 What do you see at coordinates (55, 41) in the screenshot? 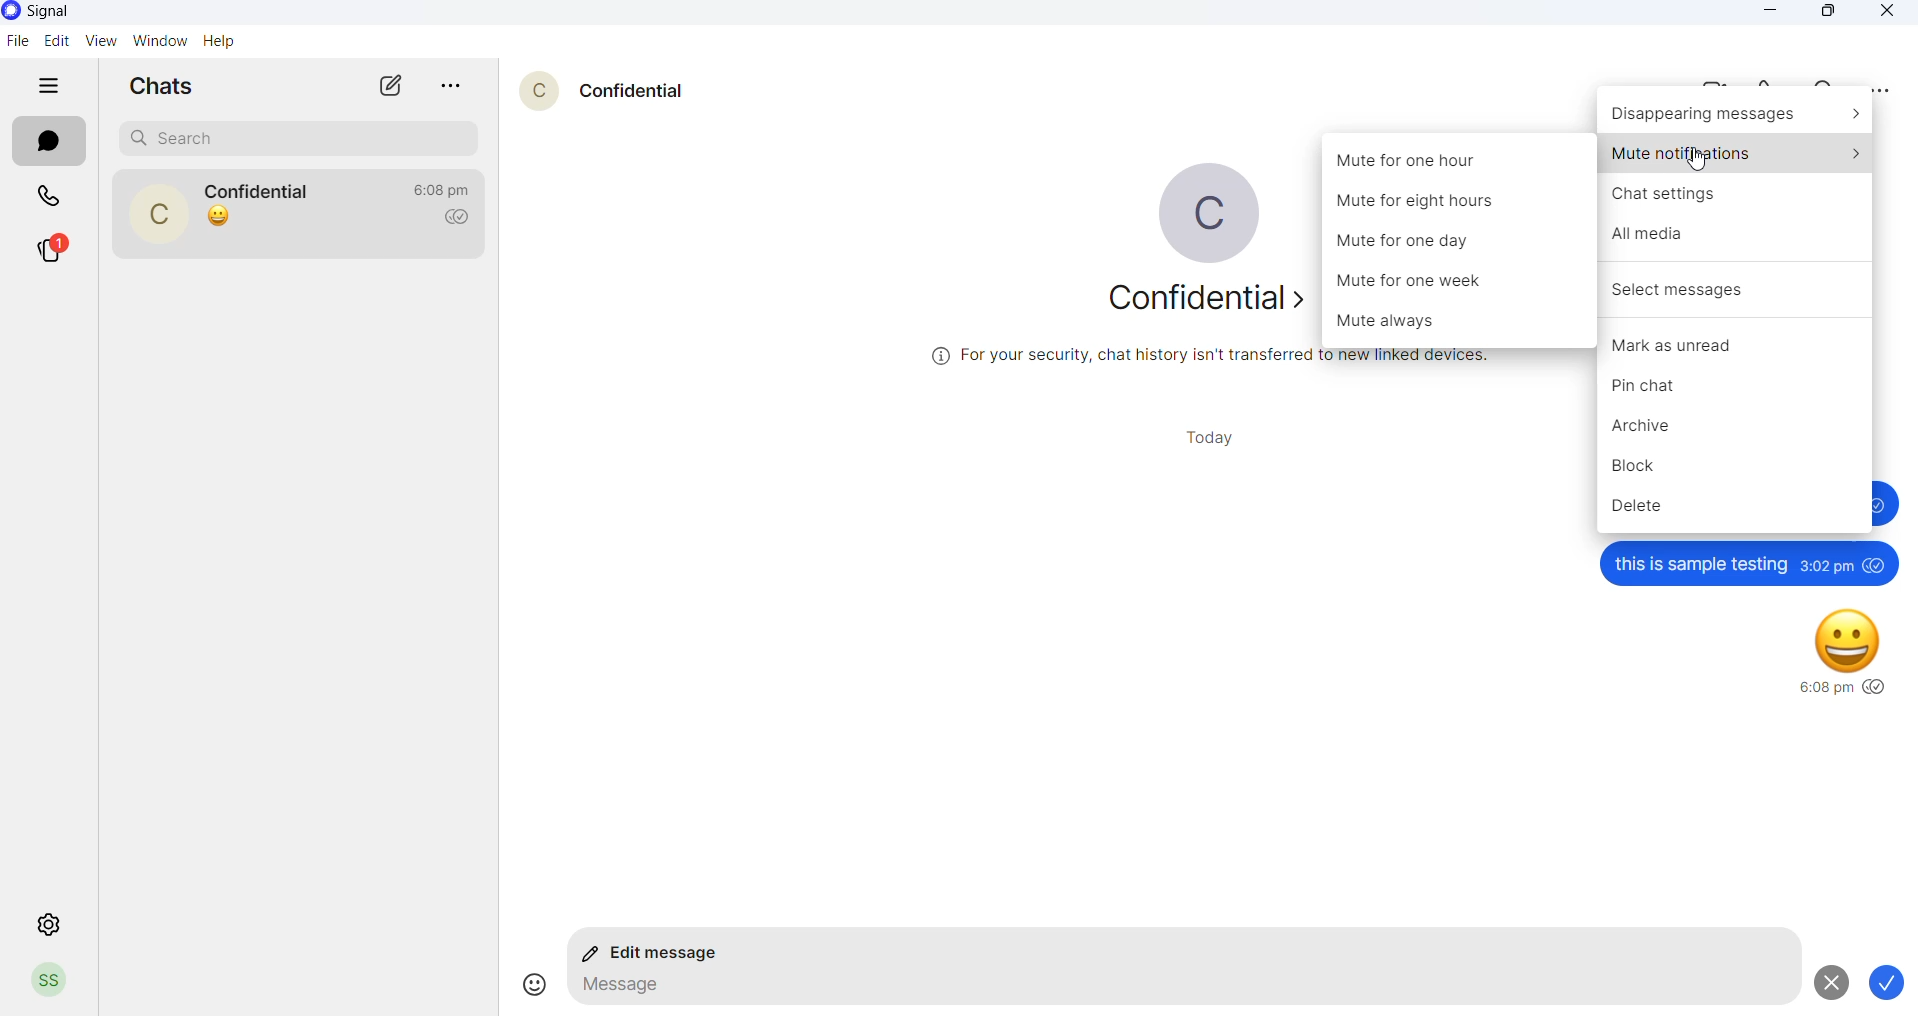
I see `edit` at bounding box center [55, 41].